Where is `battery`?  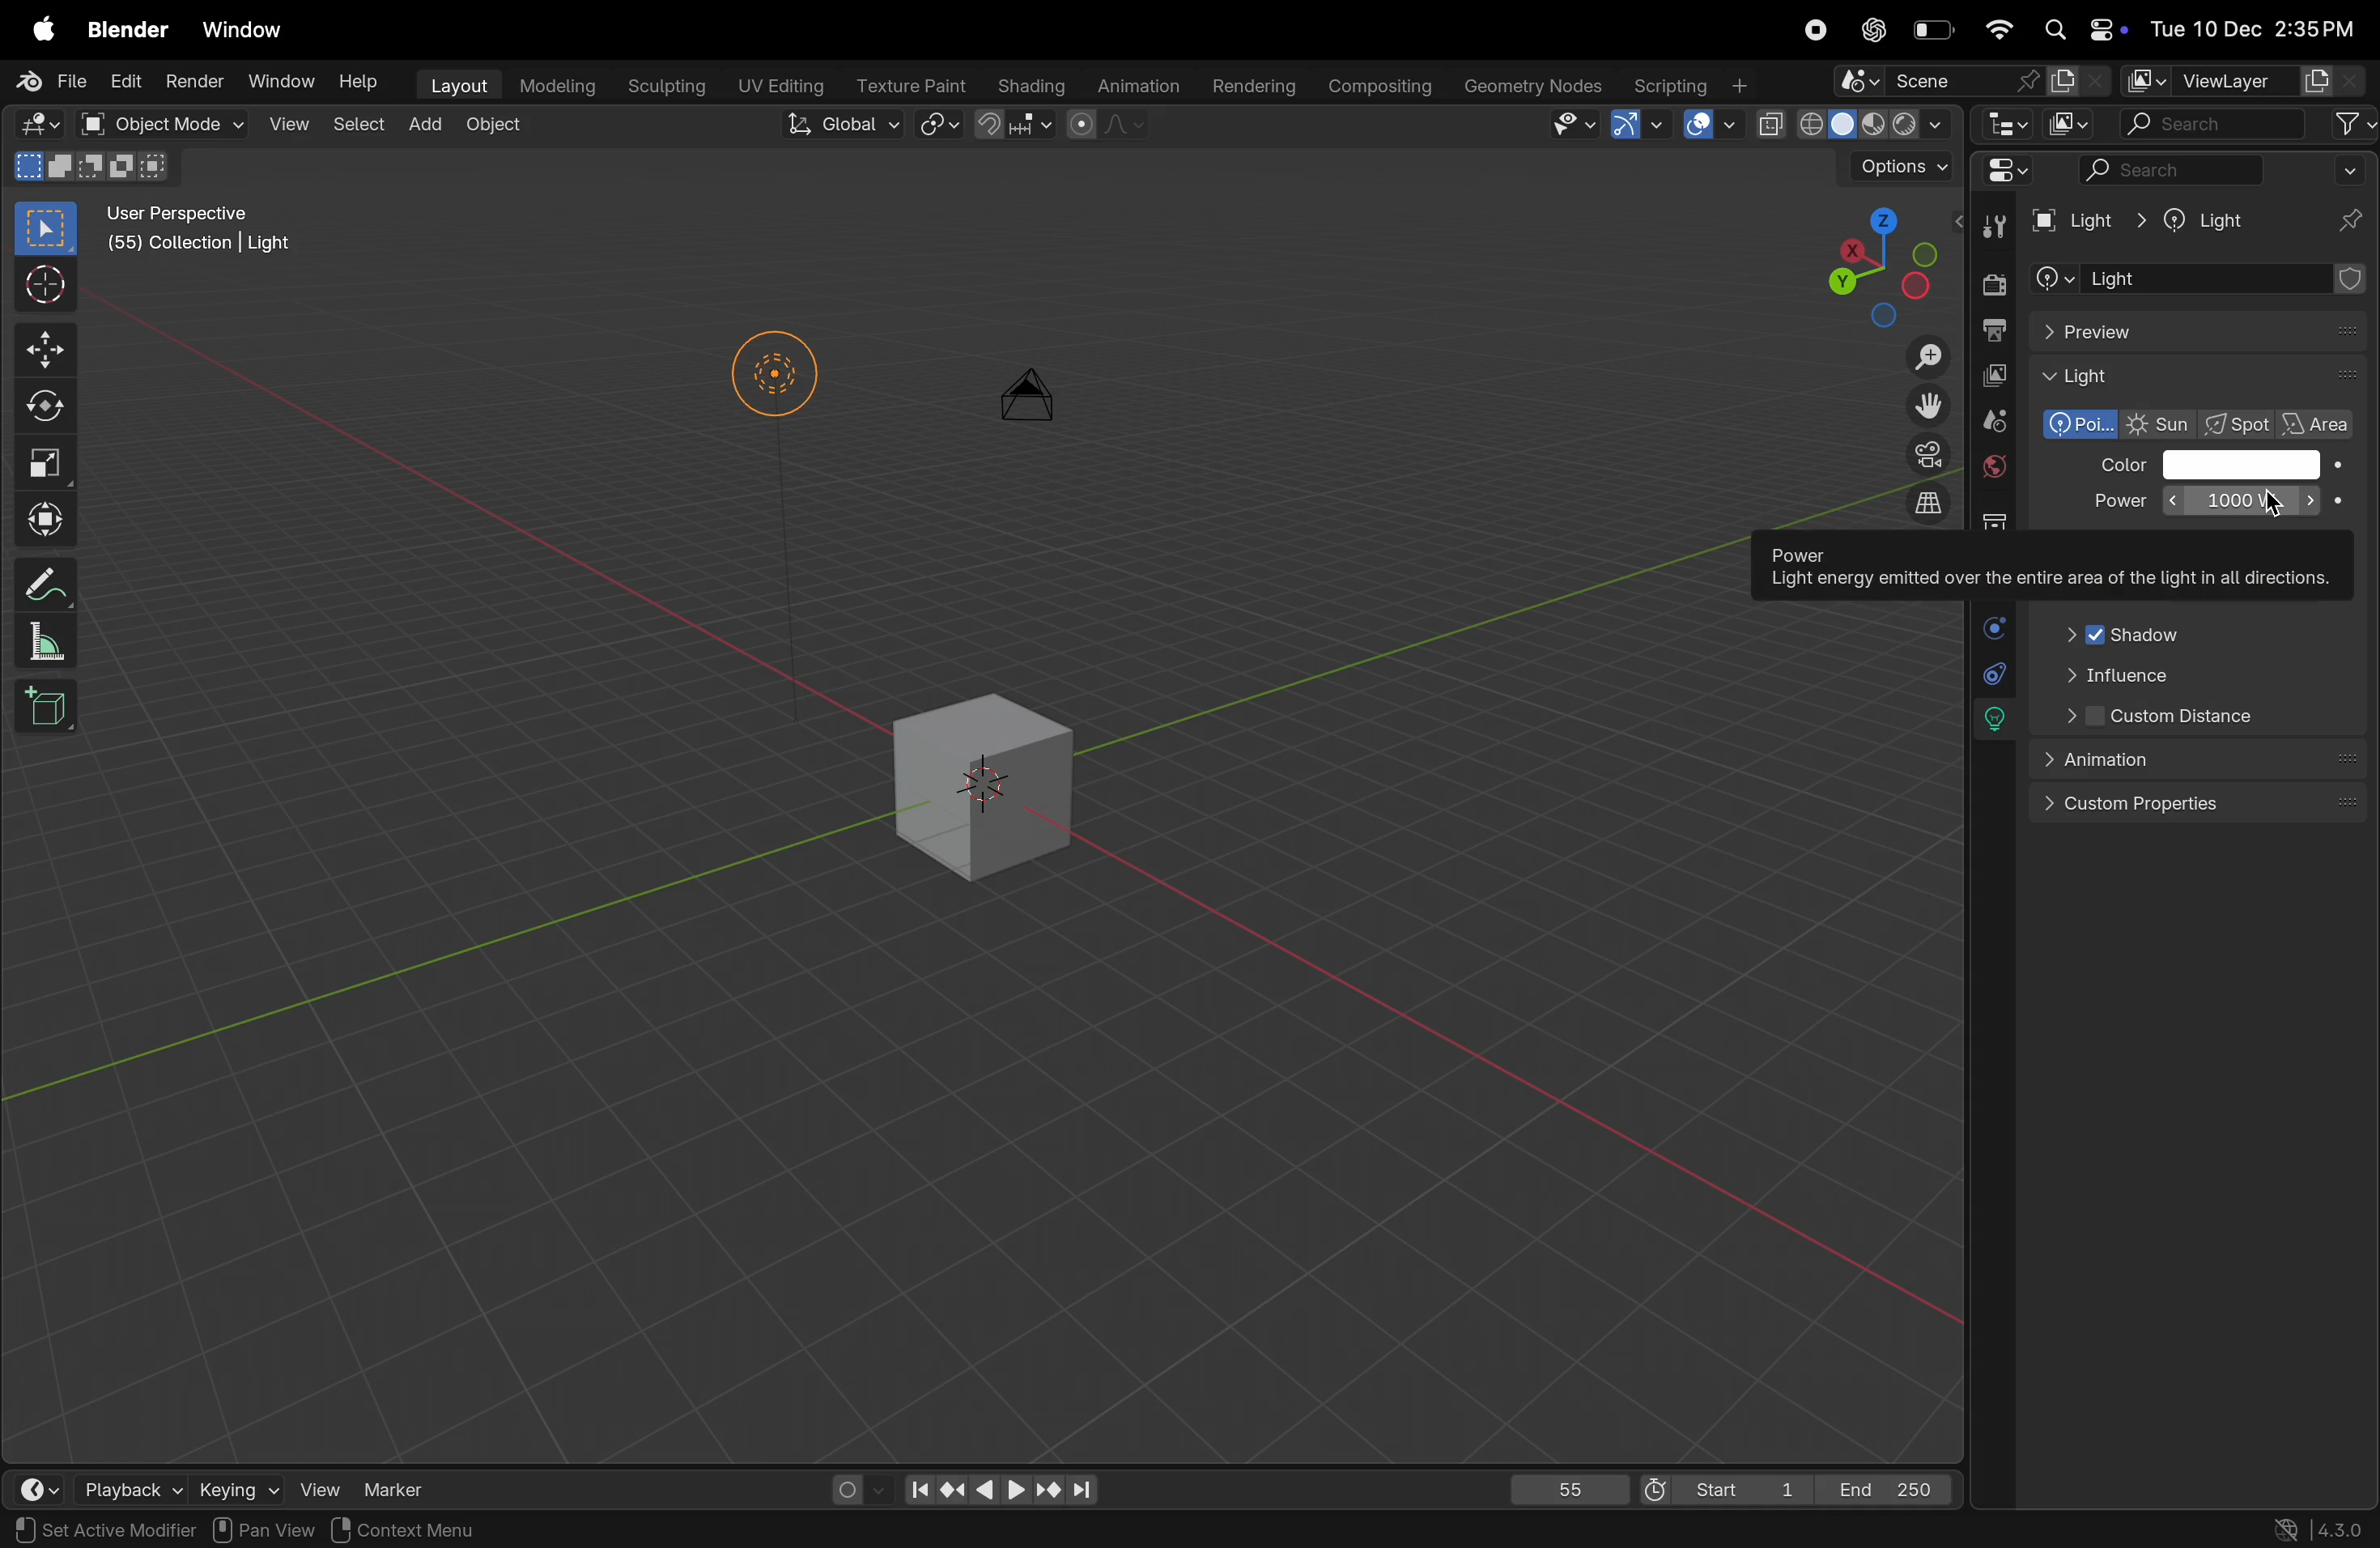 battery is located at coordinates (1934, 27).